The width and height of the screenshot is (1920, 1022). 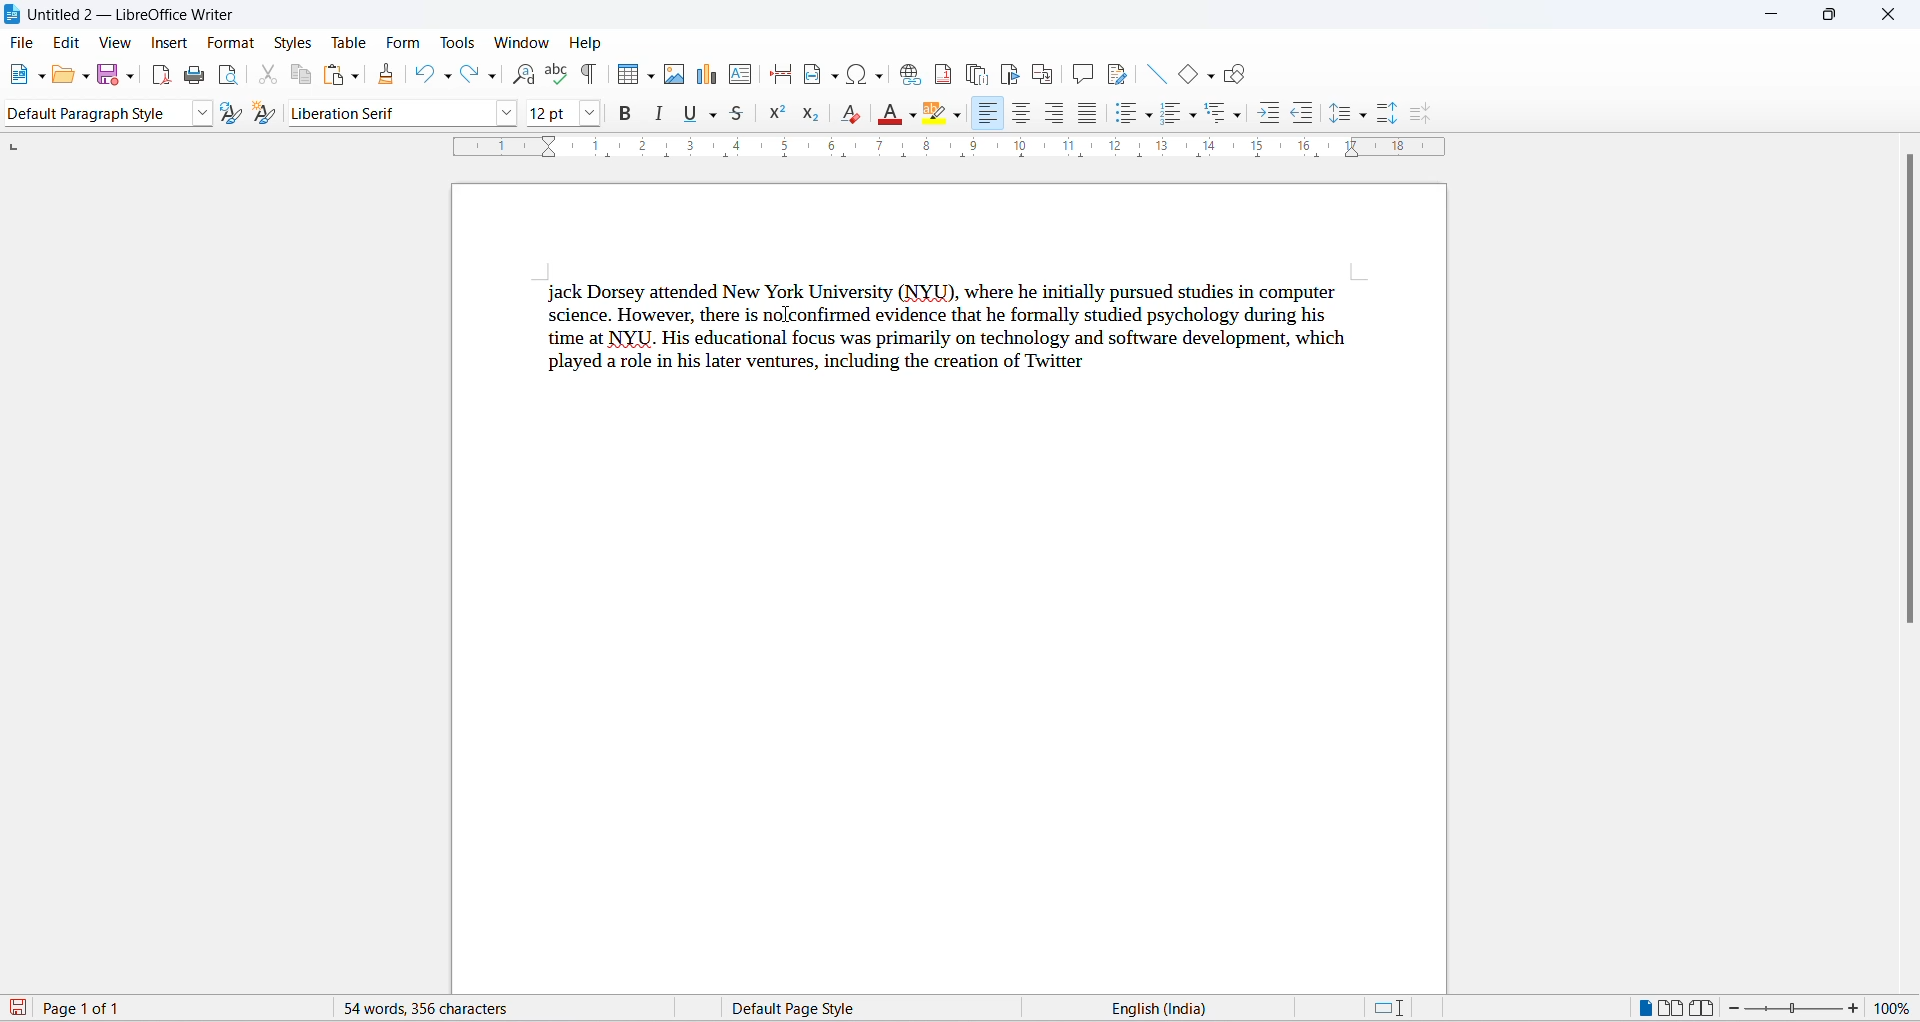 I want to click on scaling, so click(x=986, y=151).